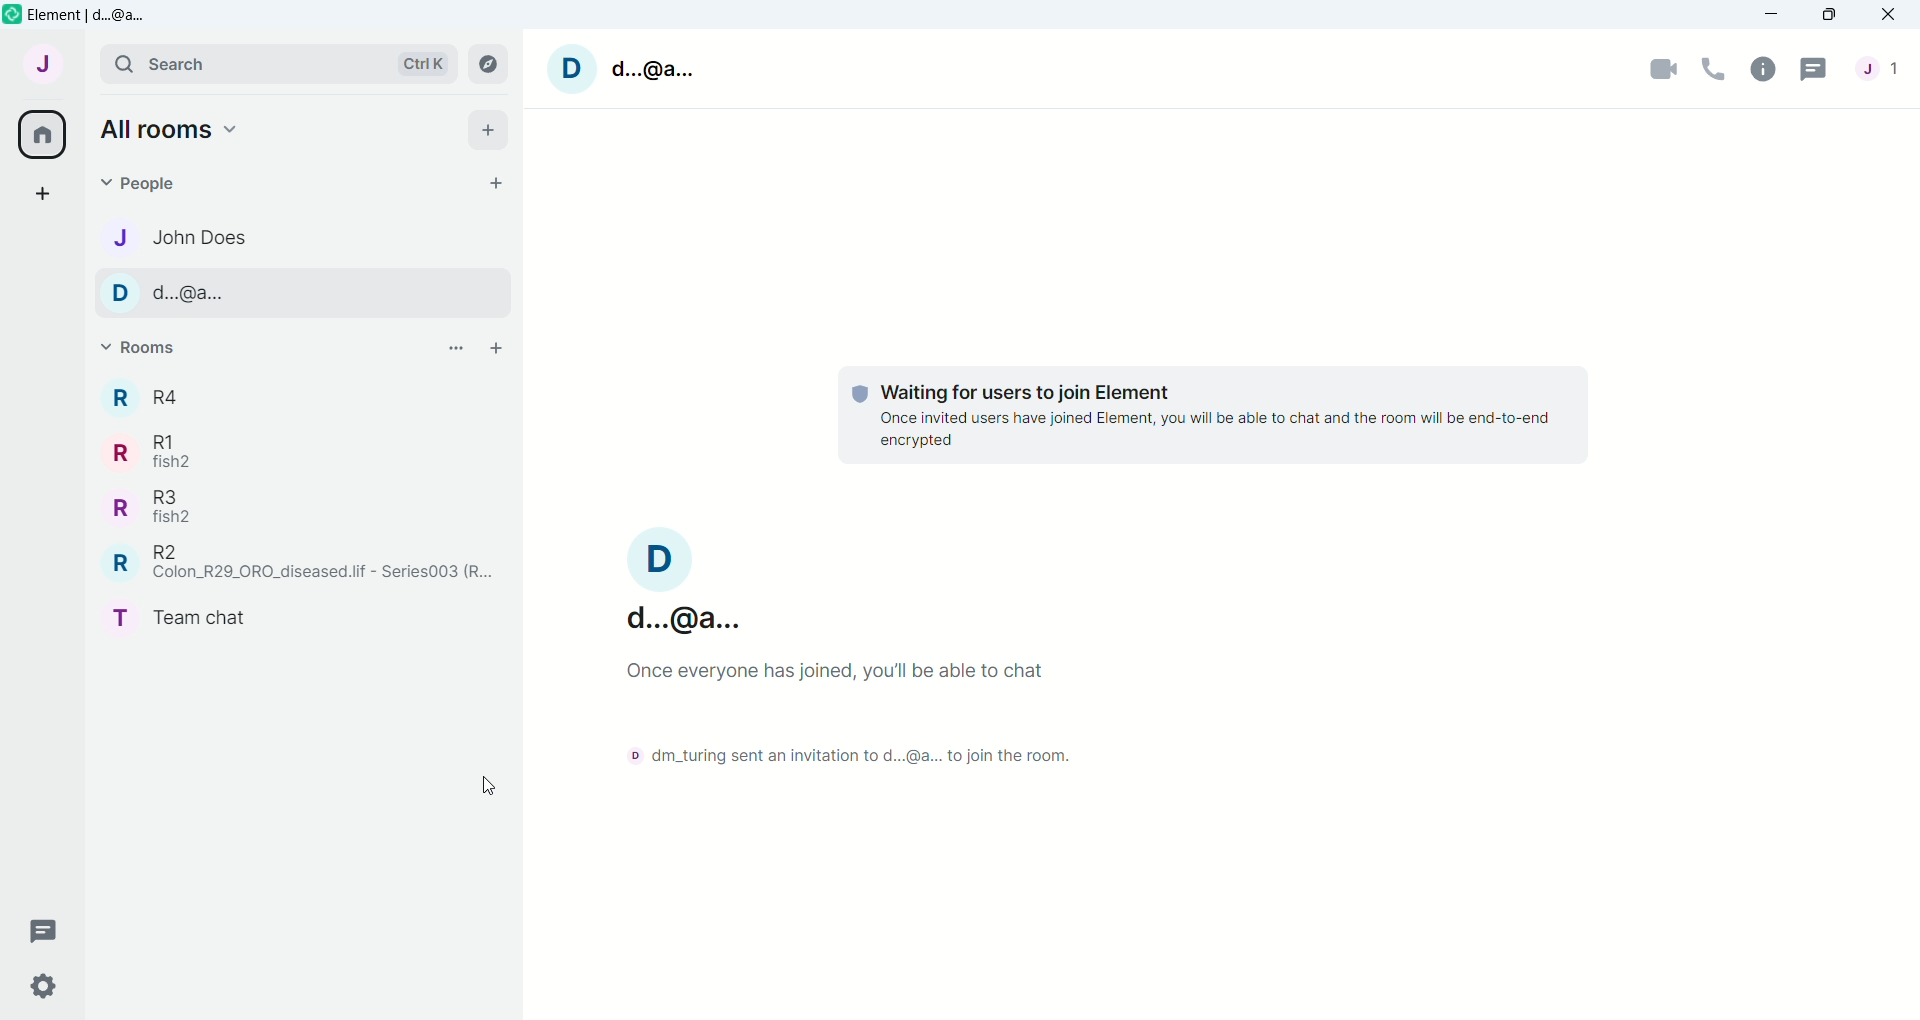  Describe the element at coordinates (690, 618) in the screenshot. I see `d...@a...` at that location.